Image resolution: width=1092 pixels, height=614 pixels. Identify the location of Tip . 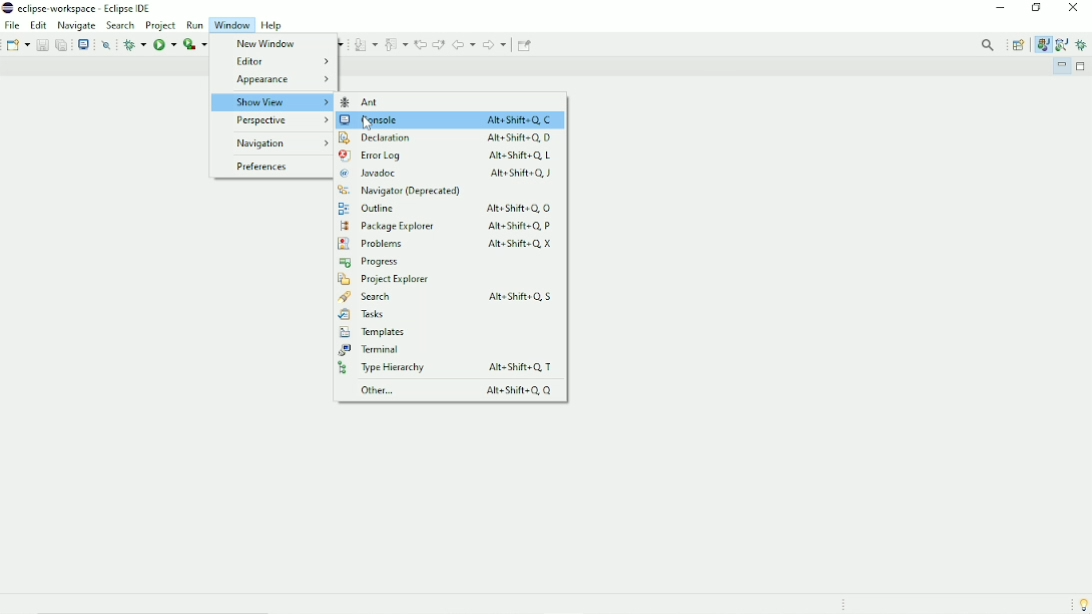
(1081, 604).